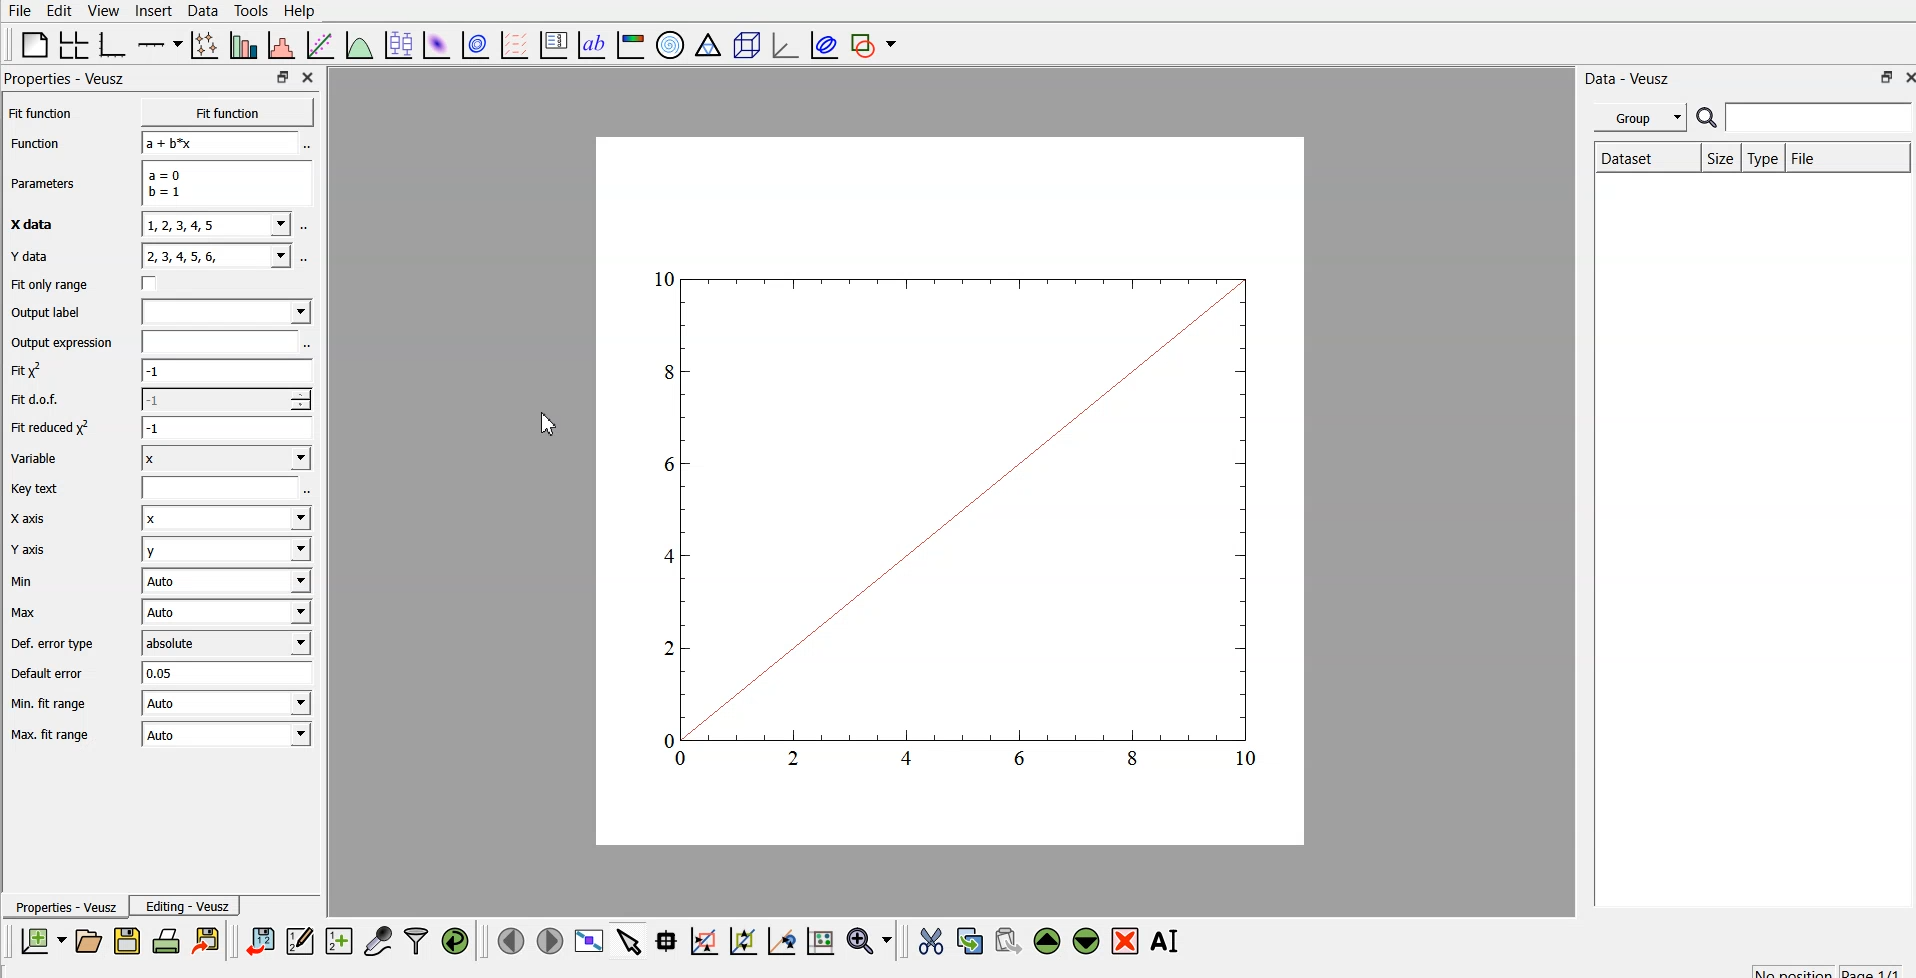 This screenshot has width=1916, height=978. I want to click on paste the selected widget, so click(1007, 941).